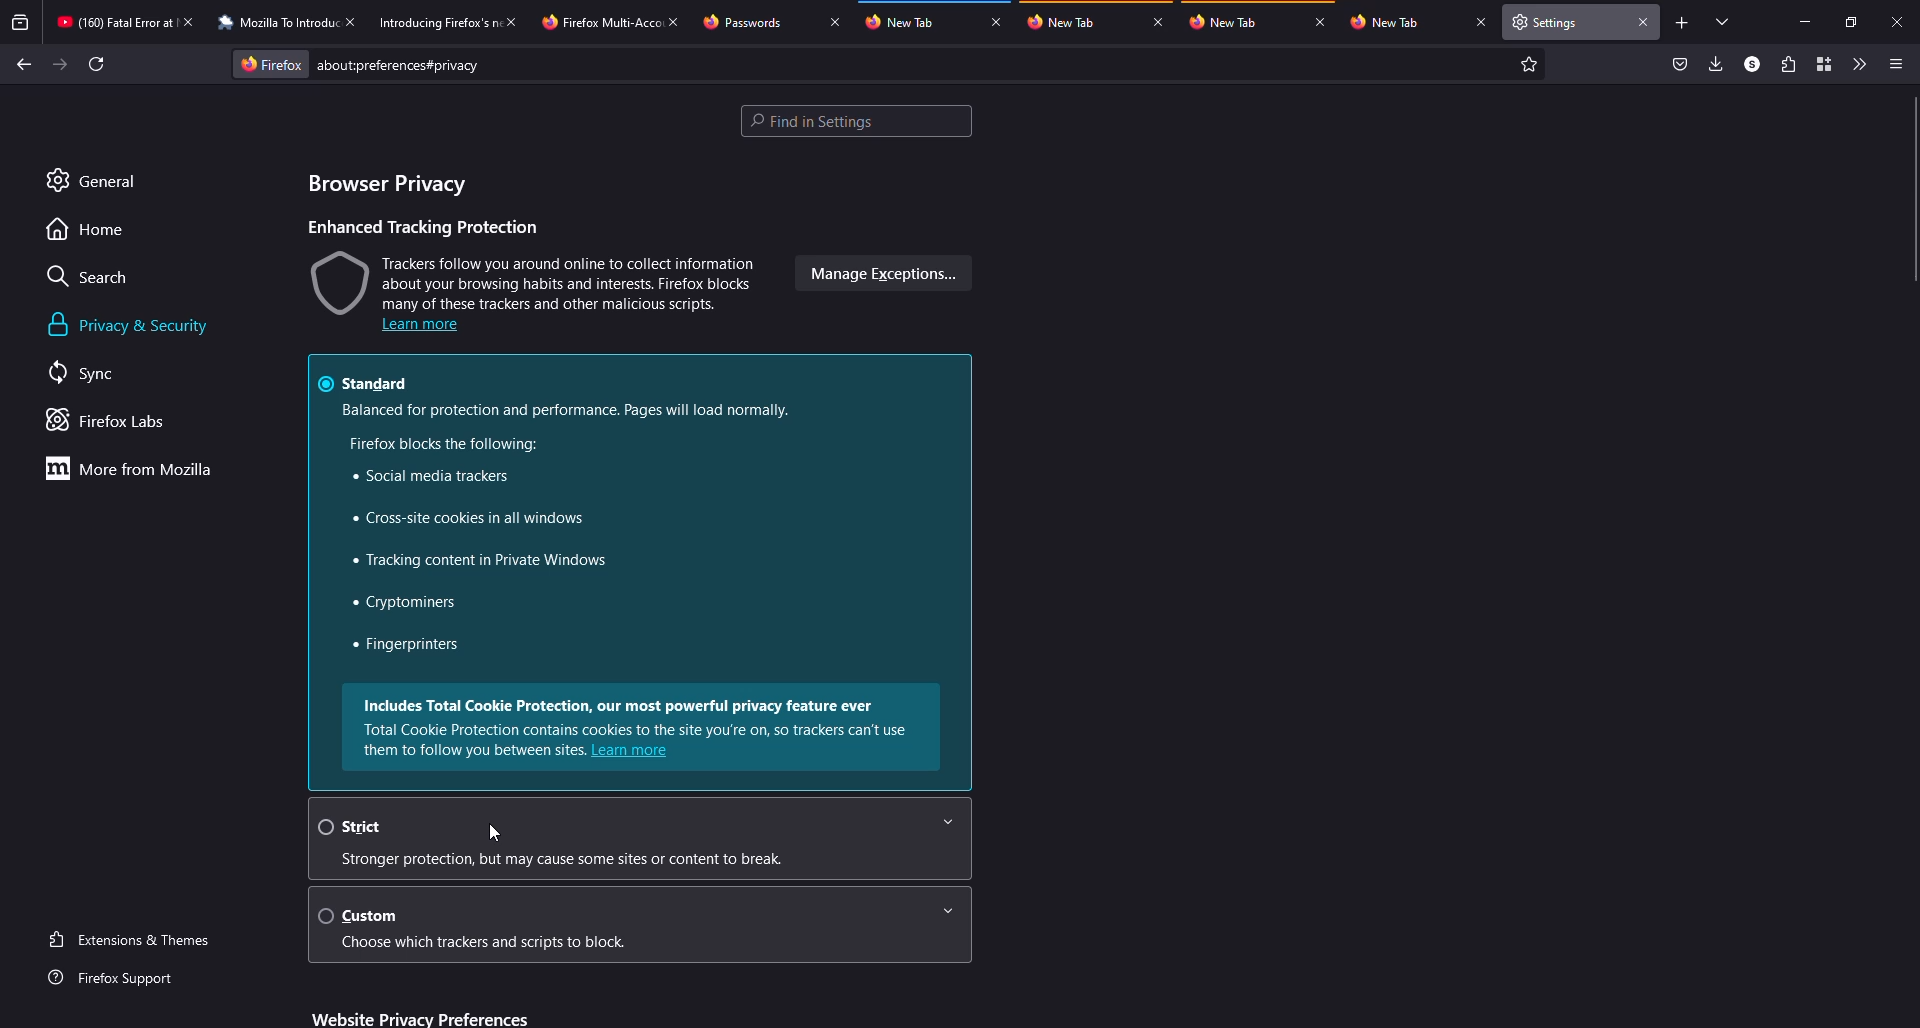  I want to click on expand, so click(949, 821).